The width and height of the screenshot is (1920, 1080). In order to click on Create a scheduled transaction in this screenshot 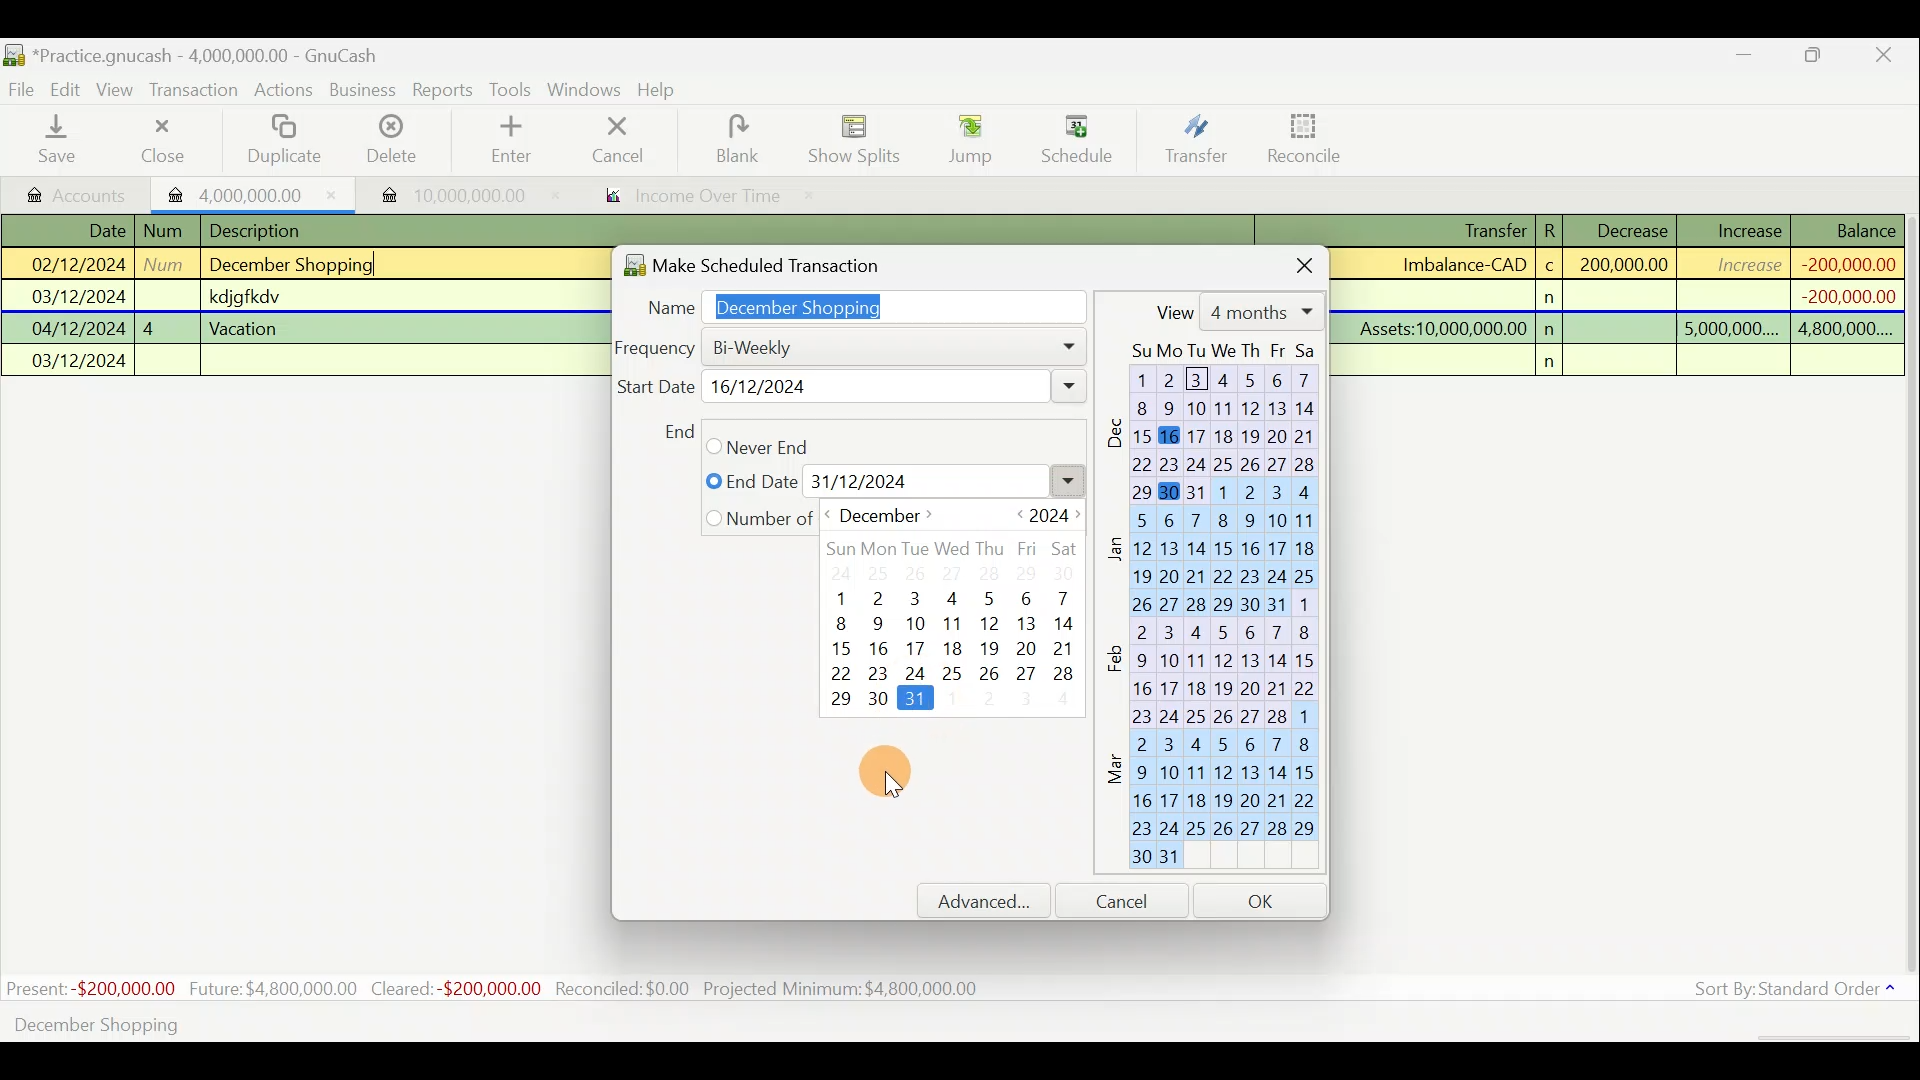, I will do `click(608, 1023)`.